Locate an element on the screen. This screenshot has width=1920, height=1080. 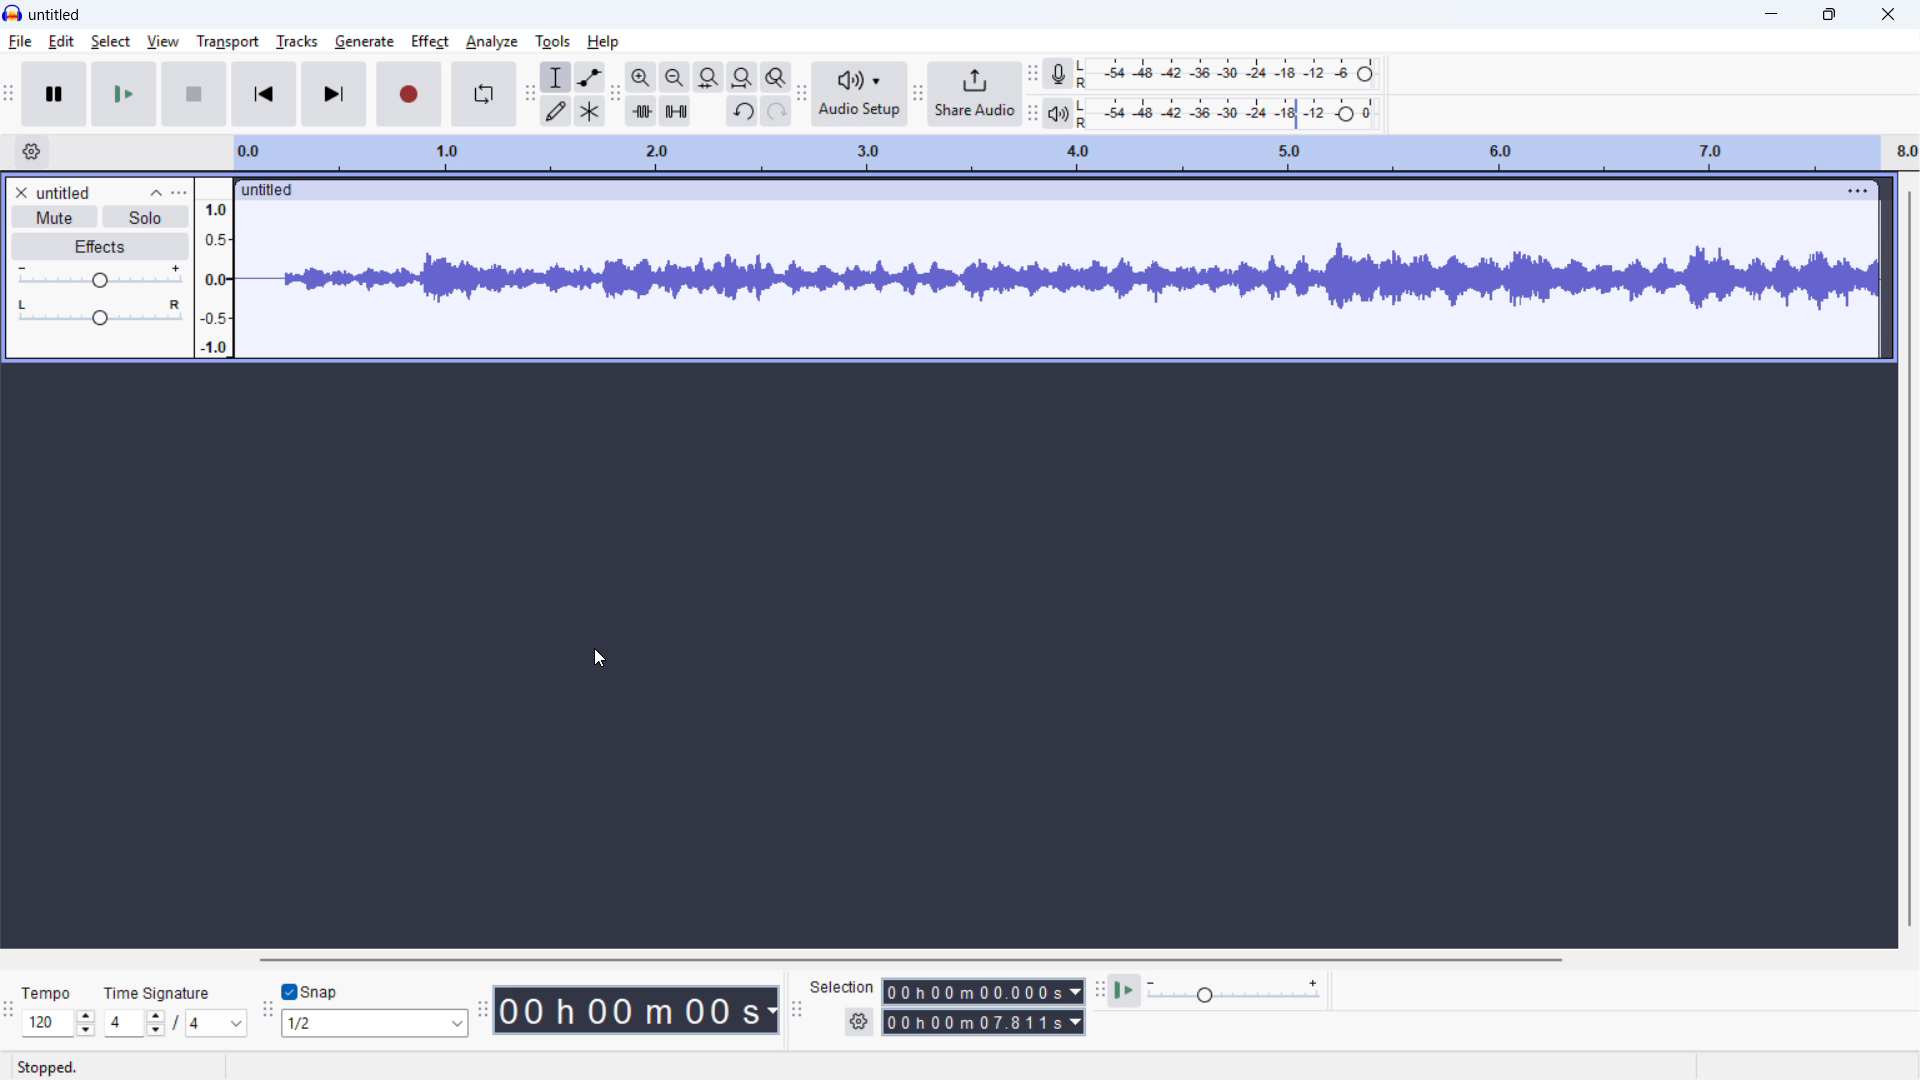
amplitude is located at coordinates (212, 267).